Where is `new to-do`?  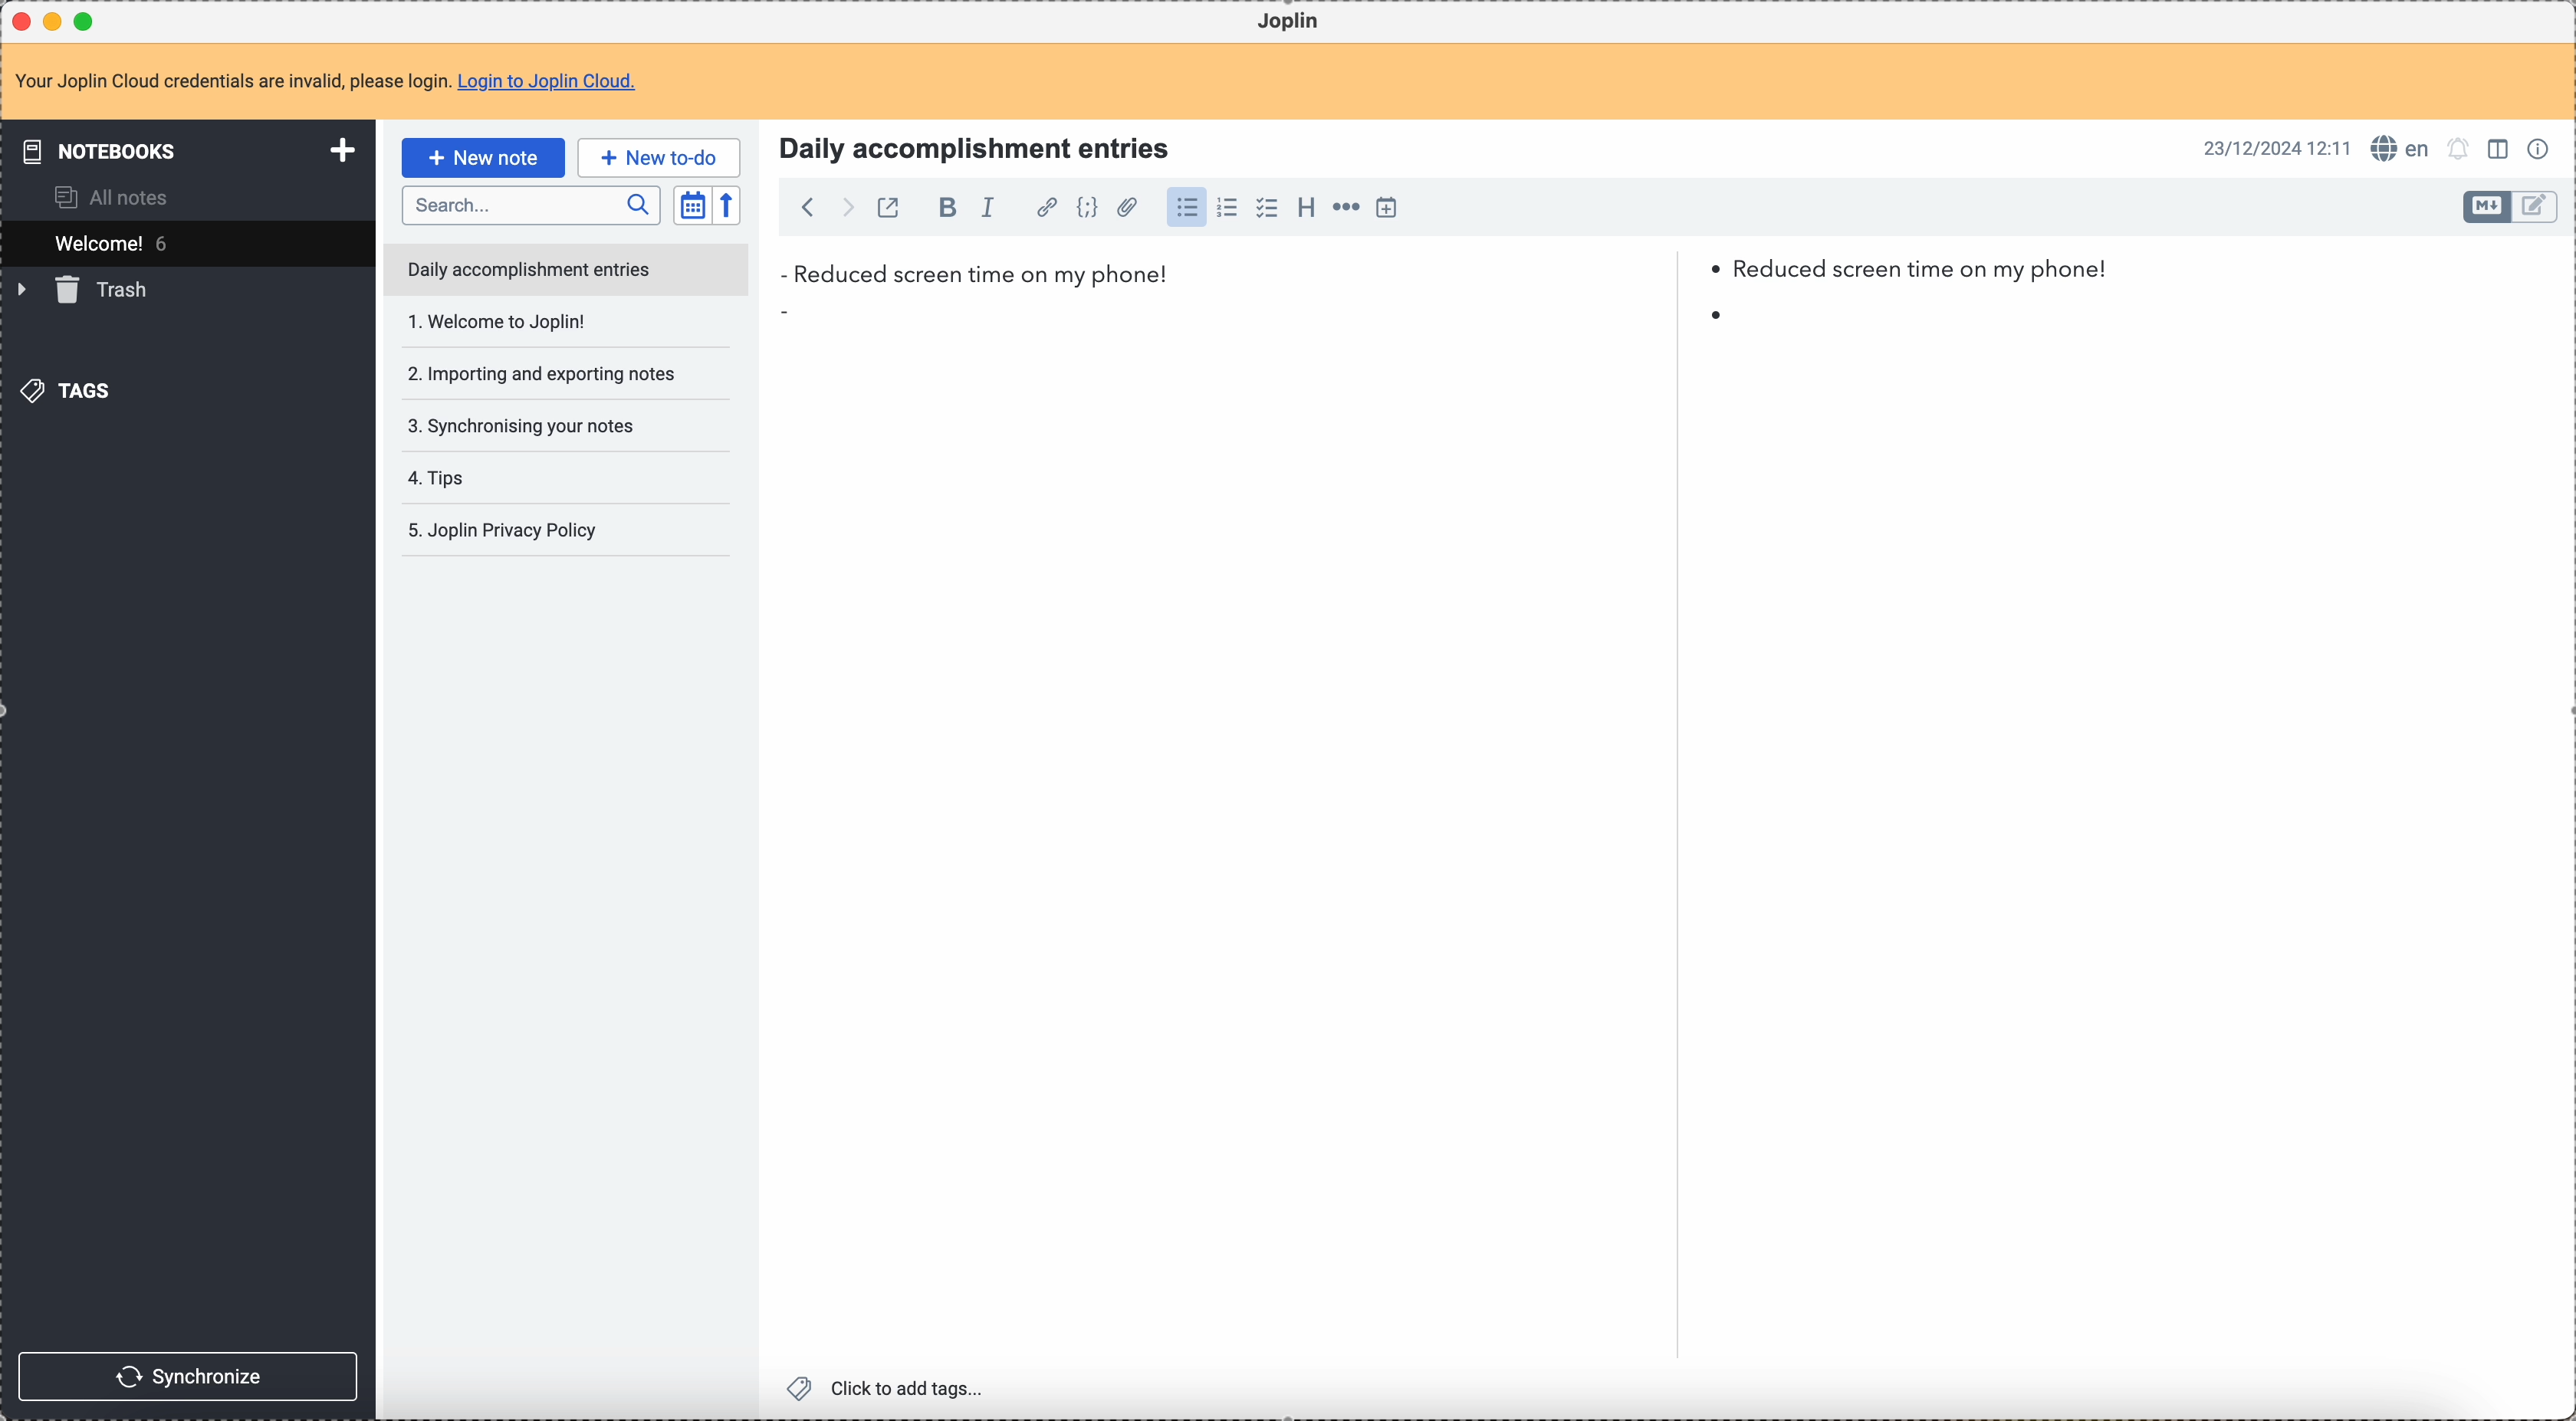 new to-do is located at coordinates (660, 156).